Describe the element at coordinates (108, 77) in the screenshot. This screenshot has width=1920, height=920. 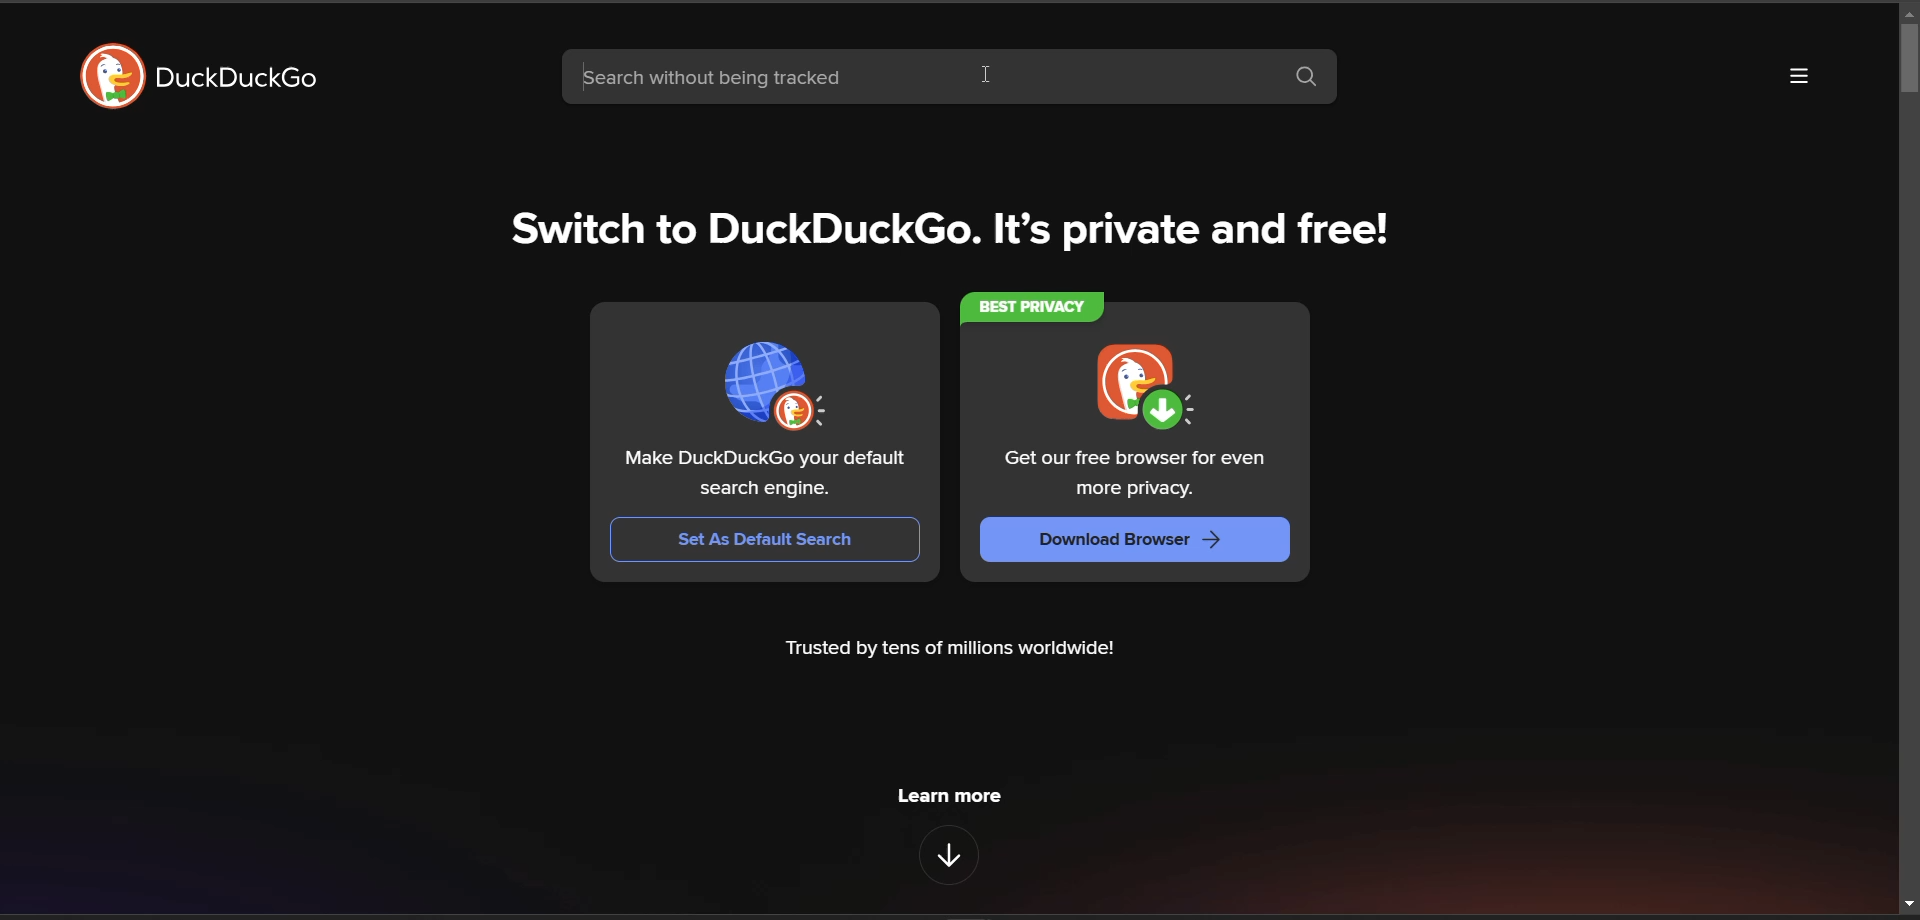
I see `logo` at that location.